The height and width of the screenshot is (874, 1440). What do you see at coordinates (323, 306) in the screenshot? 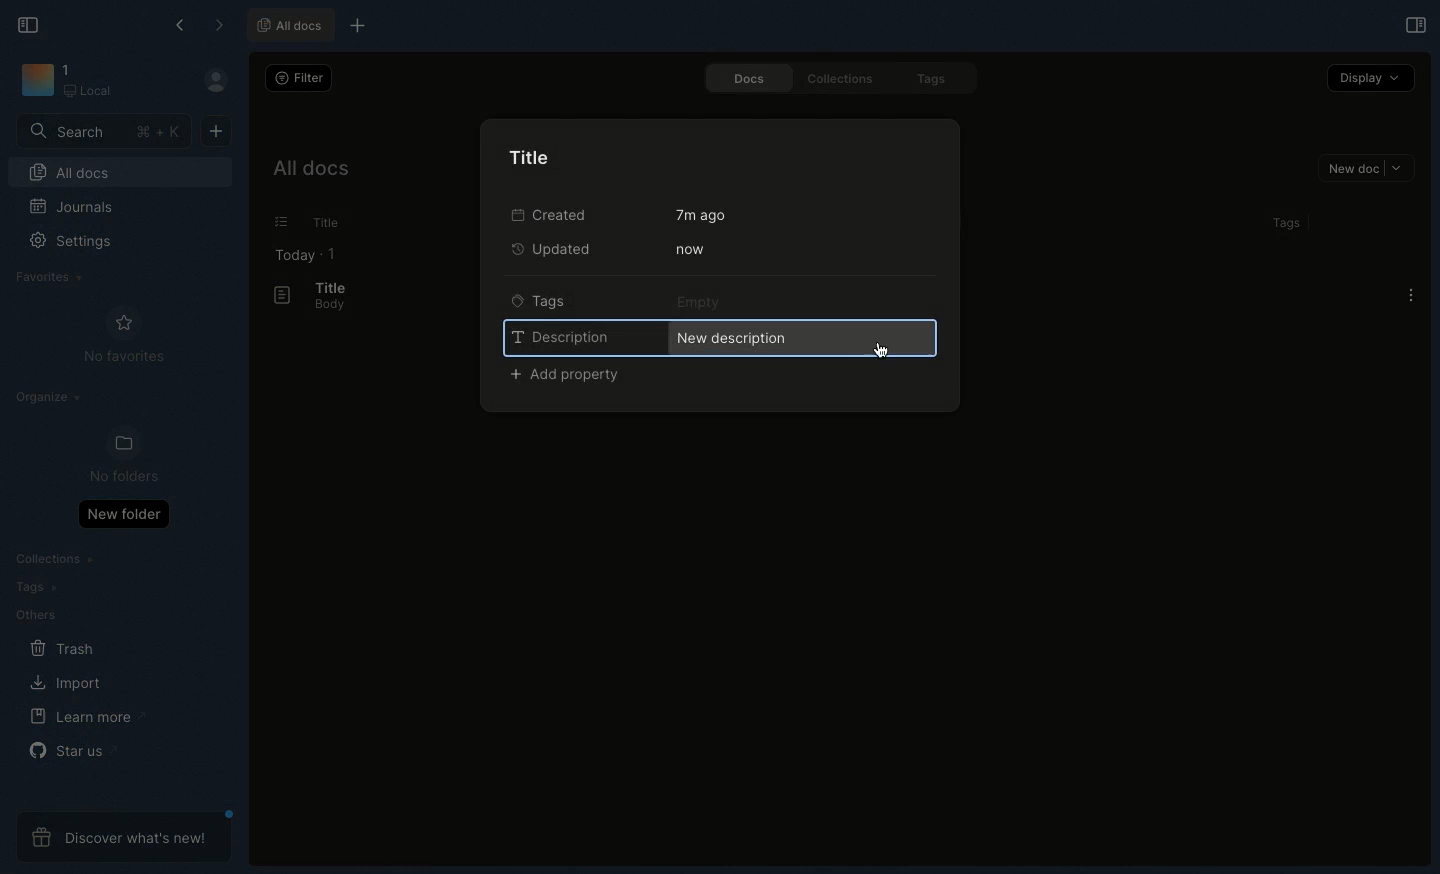
I see `Body` at bounding box center [323, 306].